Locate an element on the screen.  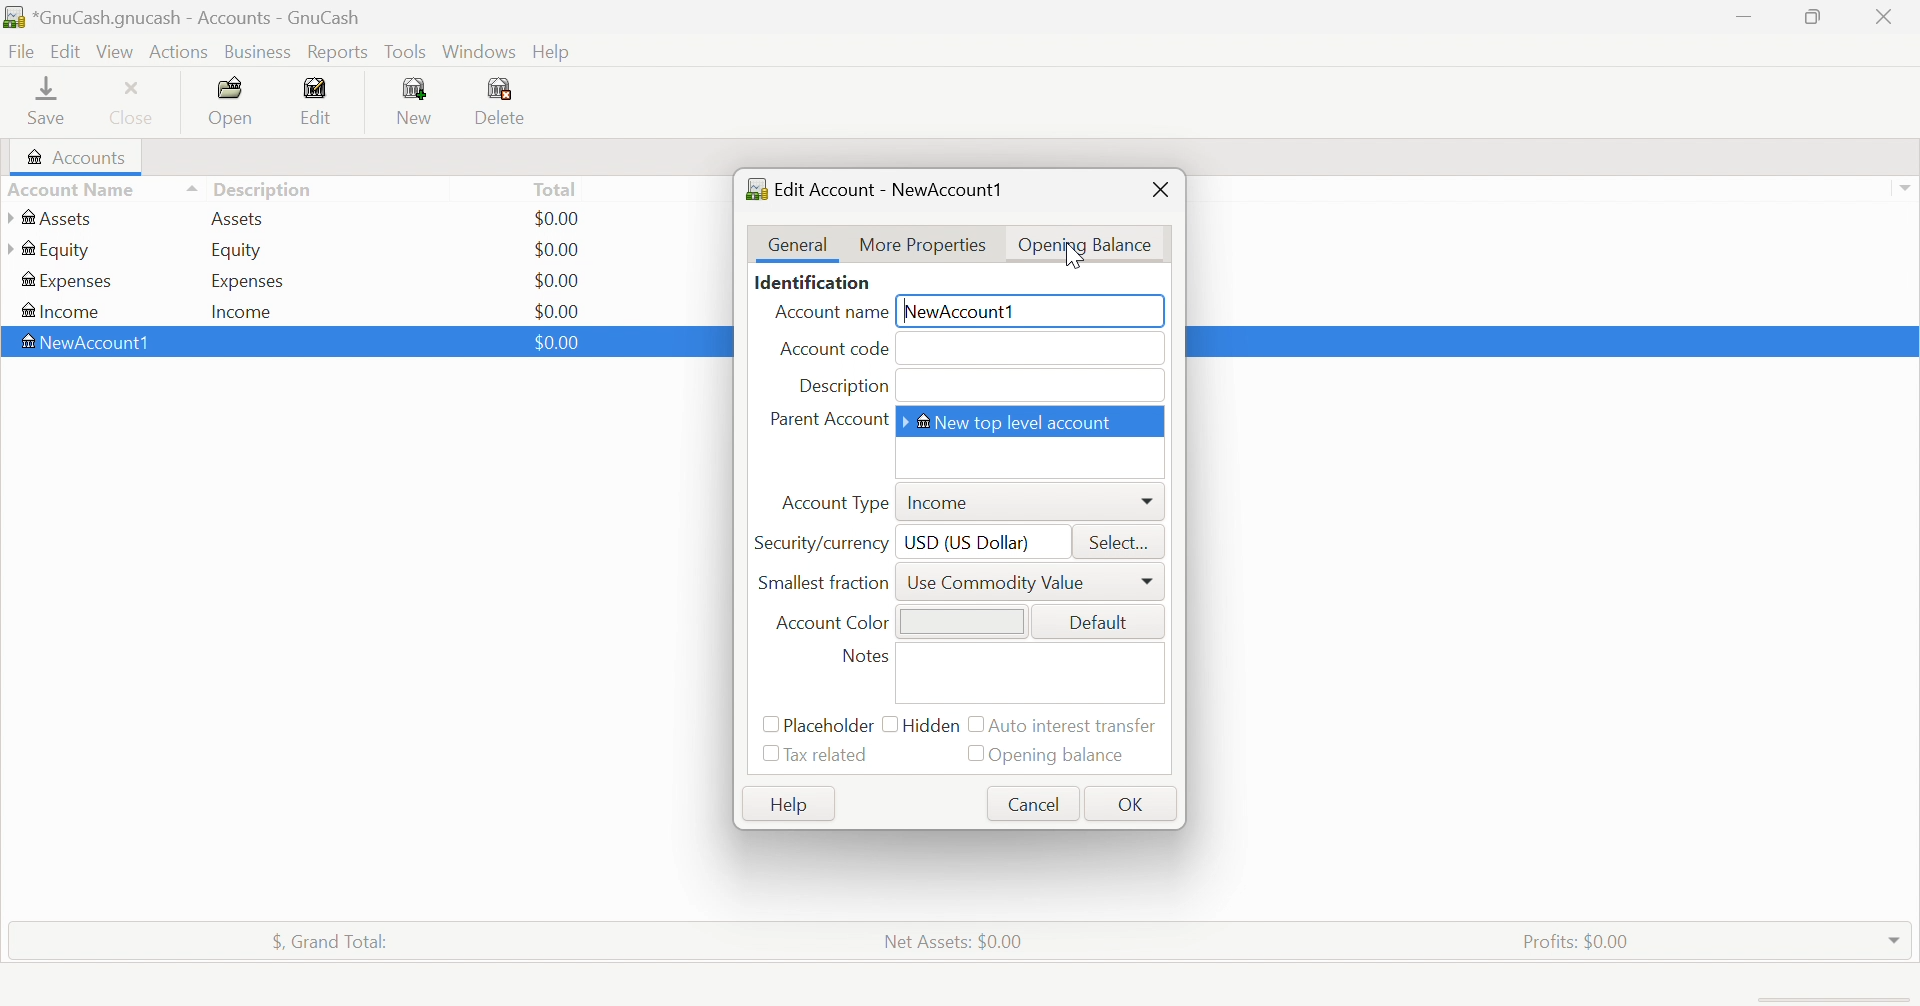
Equity is located at coordinates (48, 250).